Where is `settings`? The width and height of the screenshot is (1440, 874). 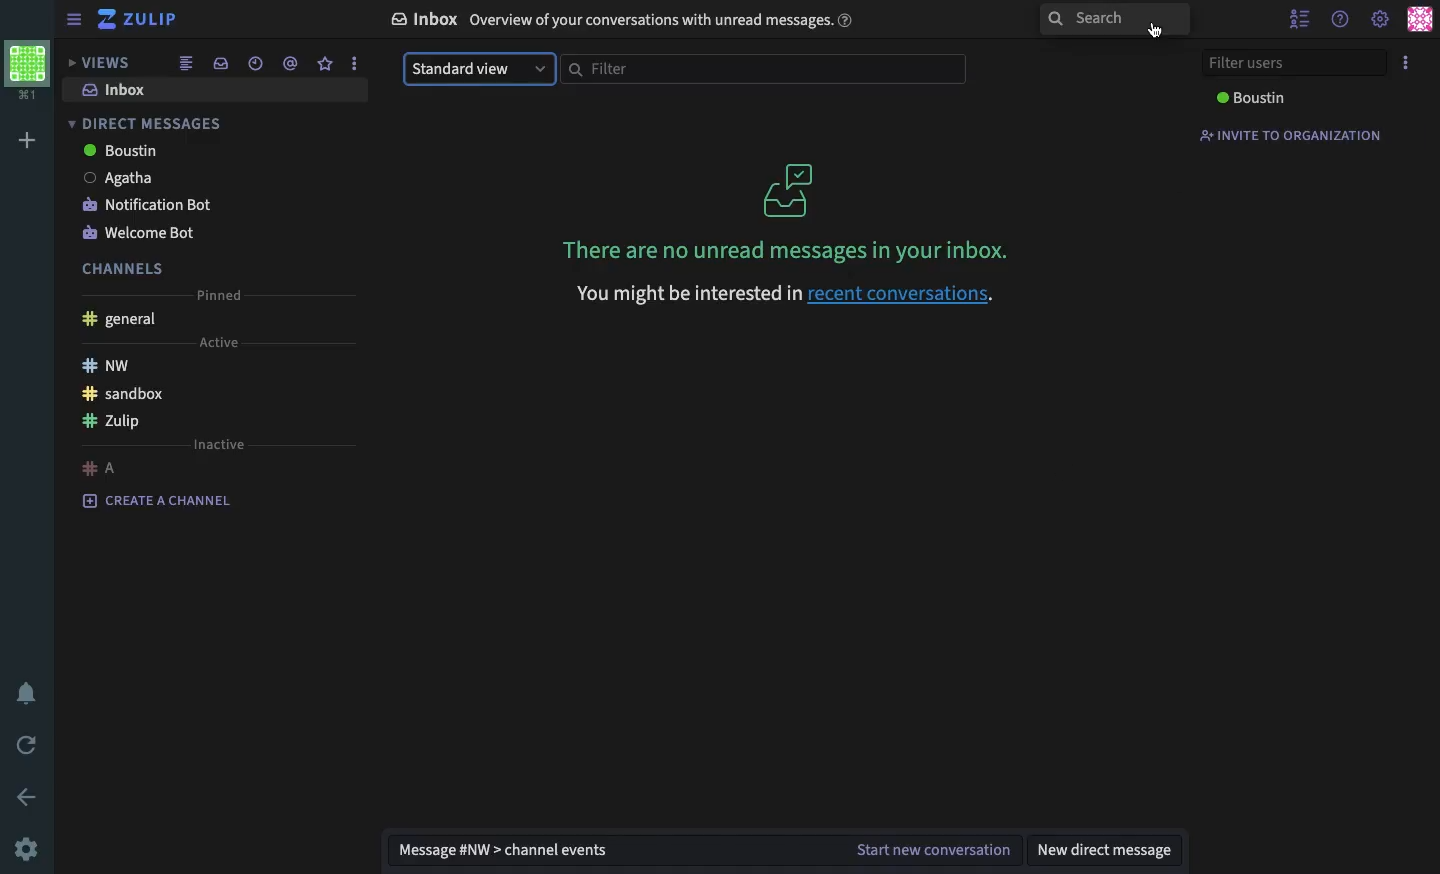
settings is located at coordinates (30, 849).